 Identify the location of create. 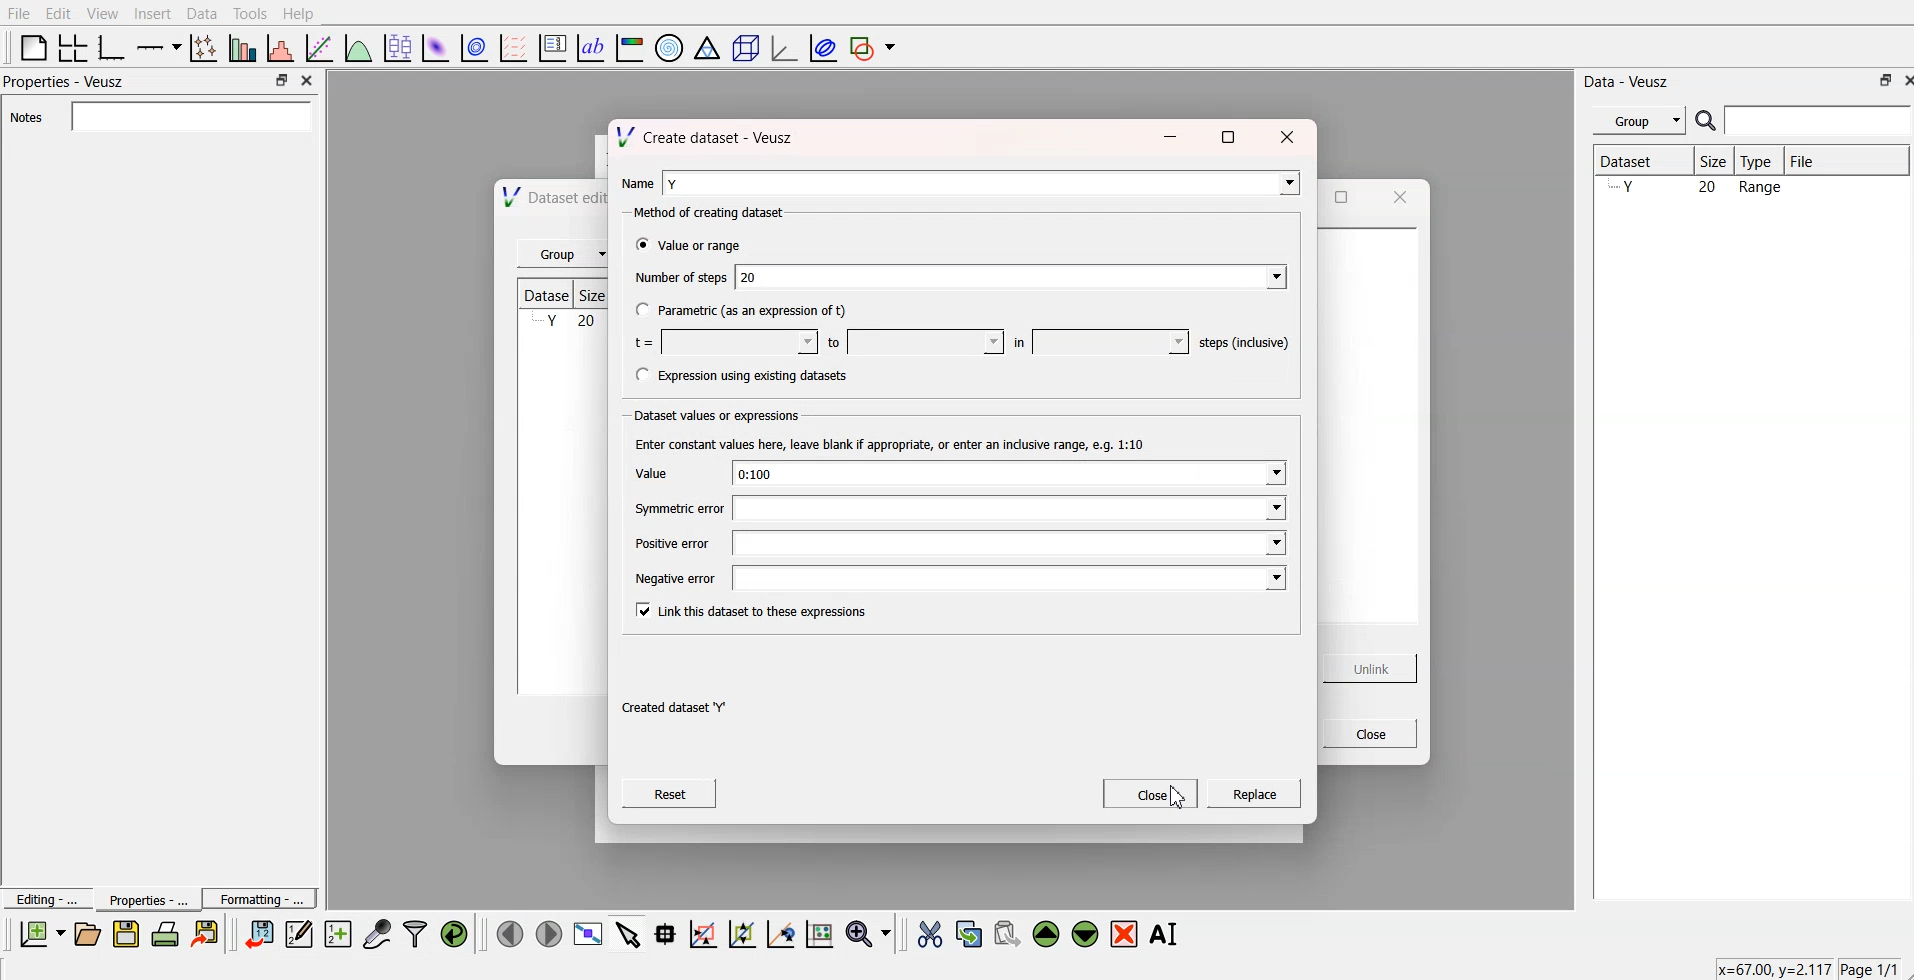
(1250, 796).